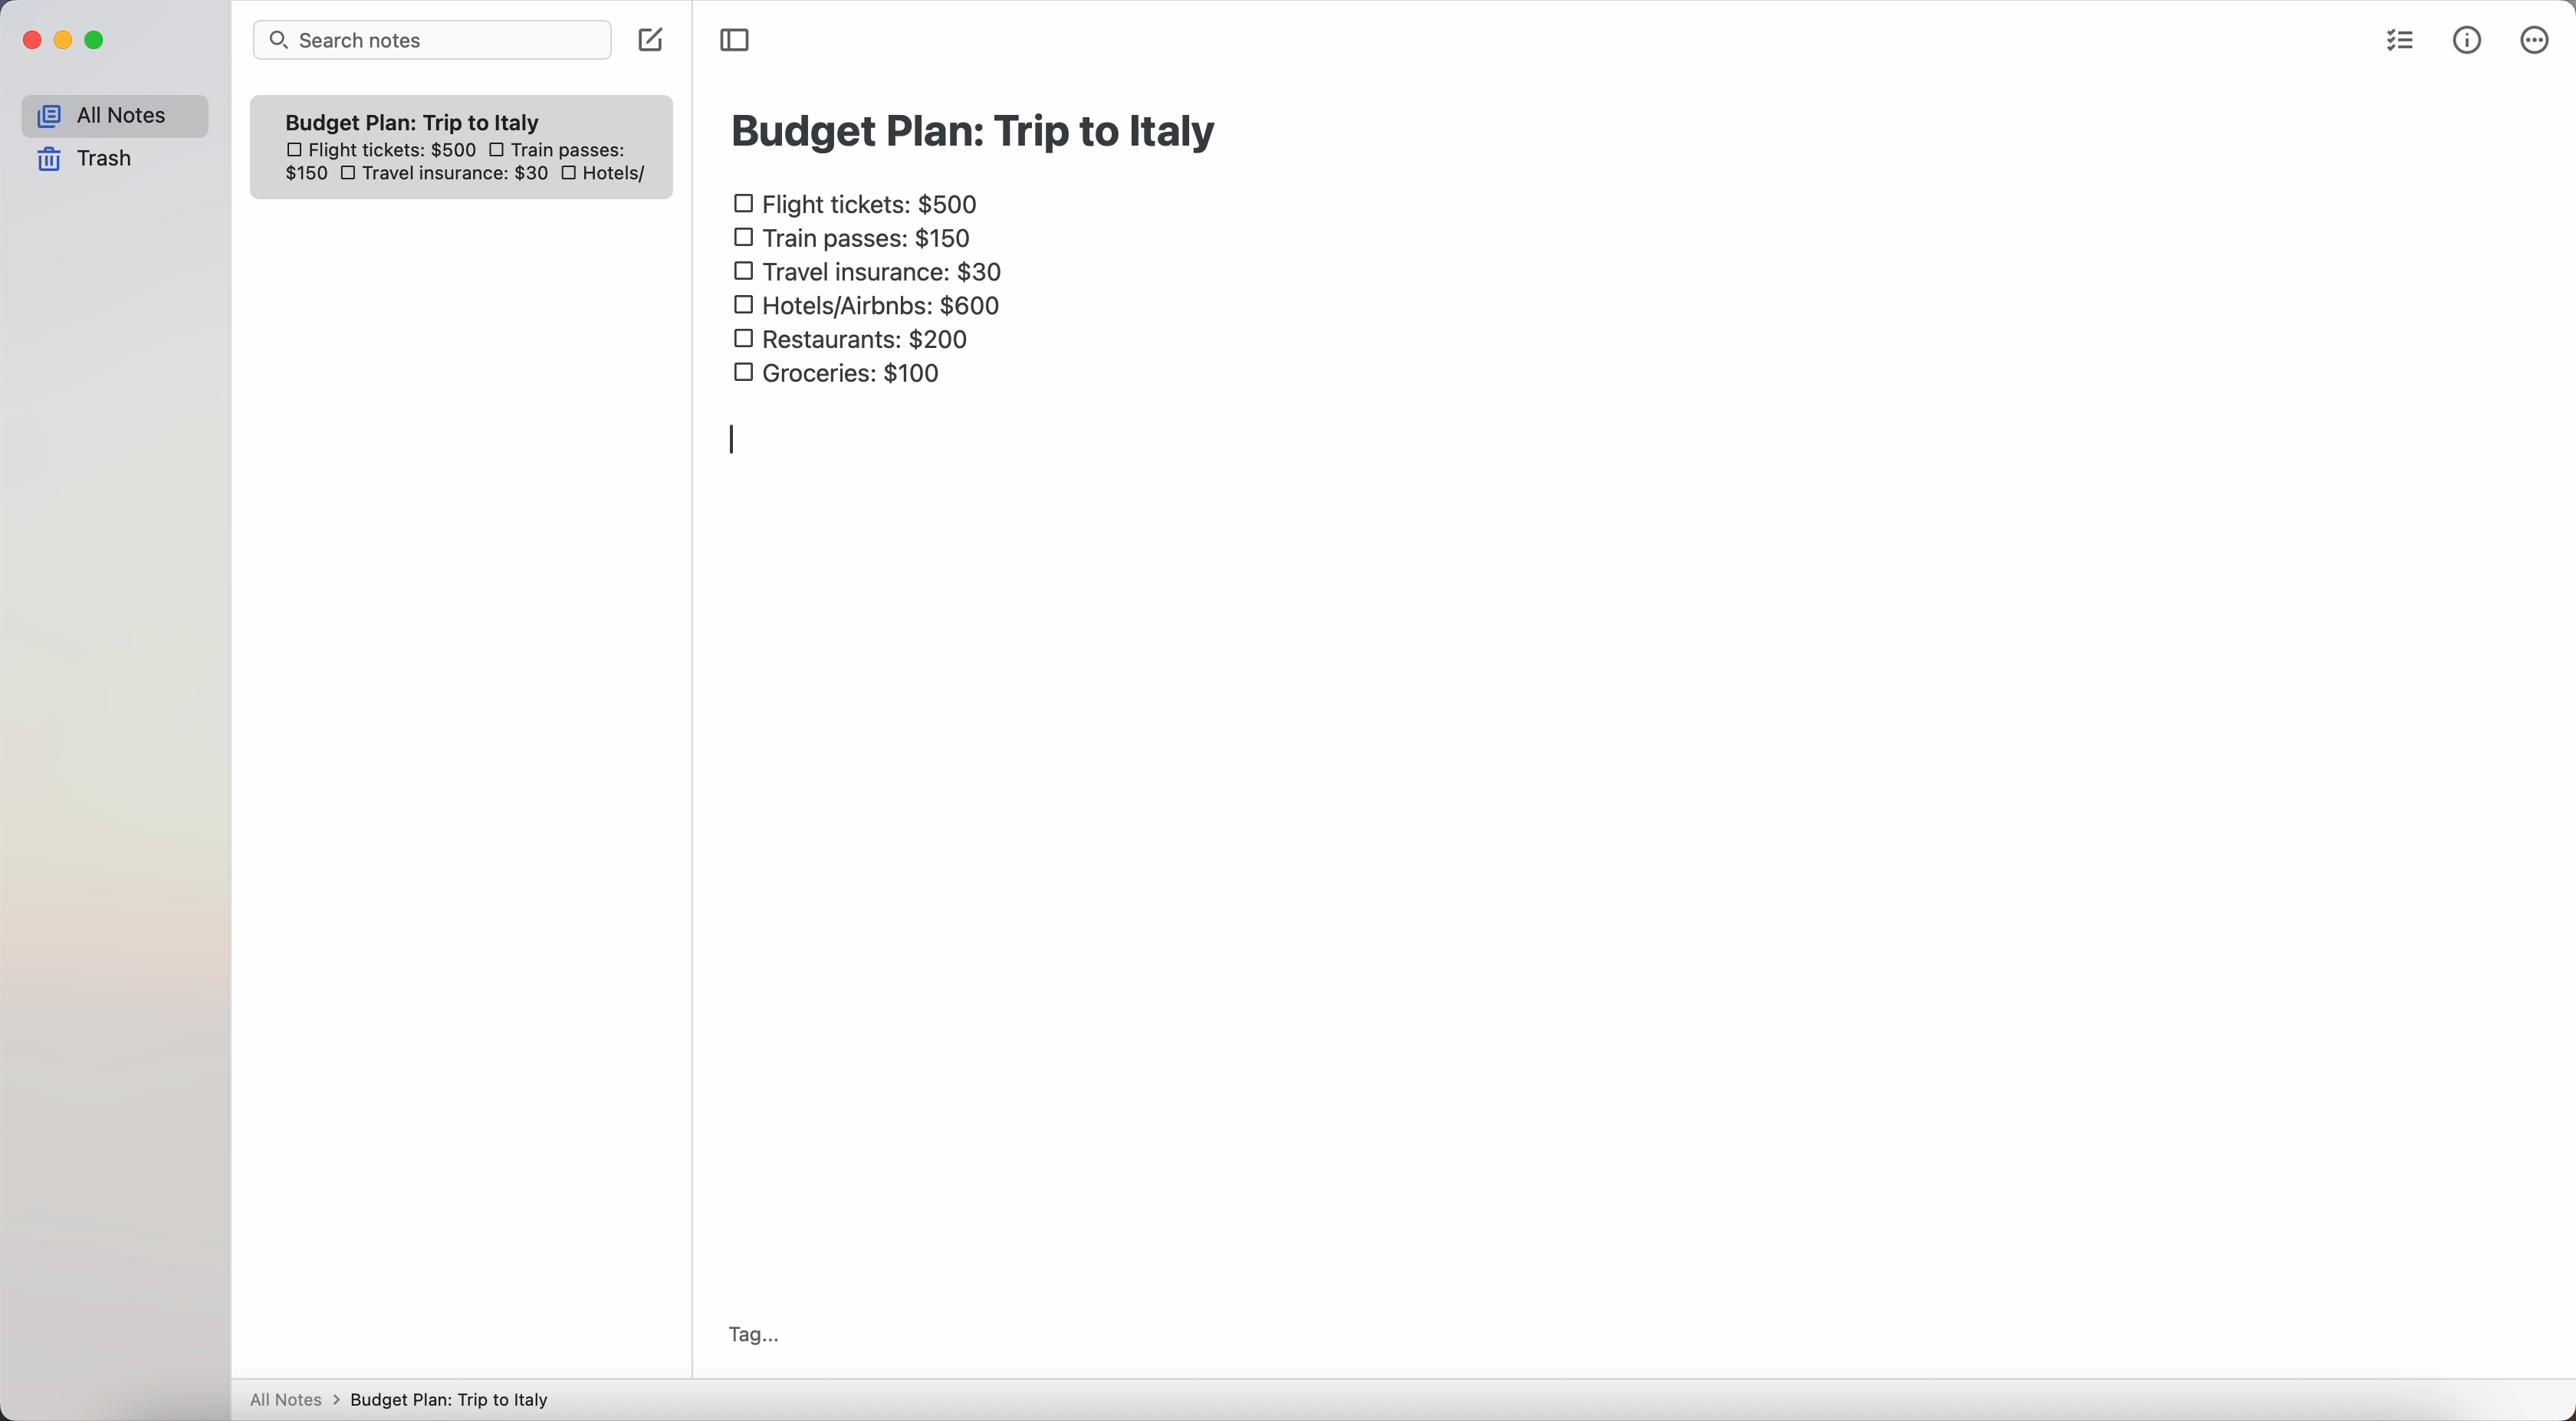  What do you see at coordinates (501, 150) in the screenshot?
I see `checkbox` at bounding box center [501, 150].